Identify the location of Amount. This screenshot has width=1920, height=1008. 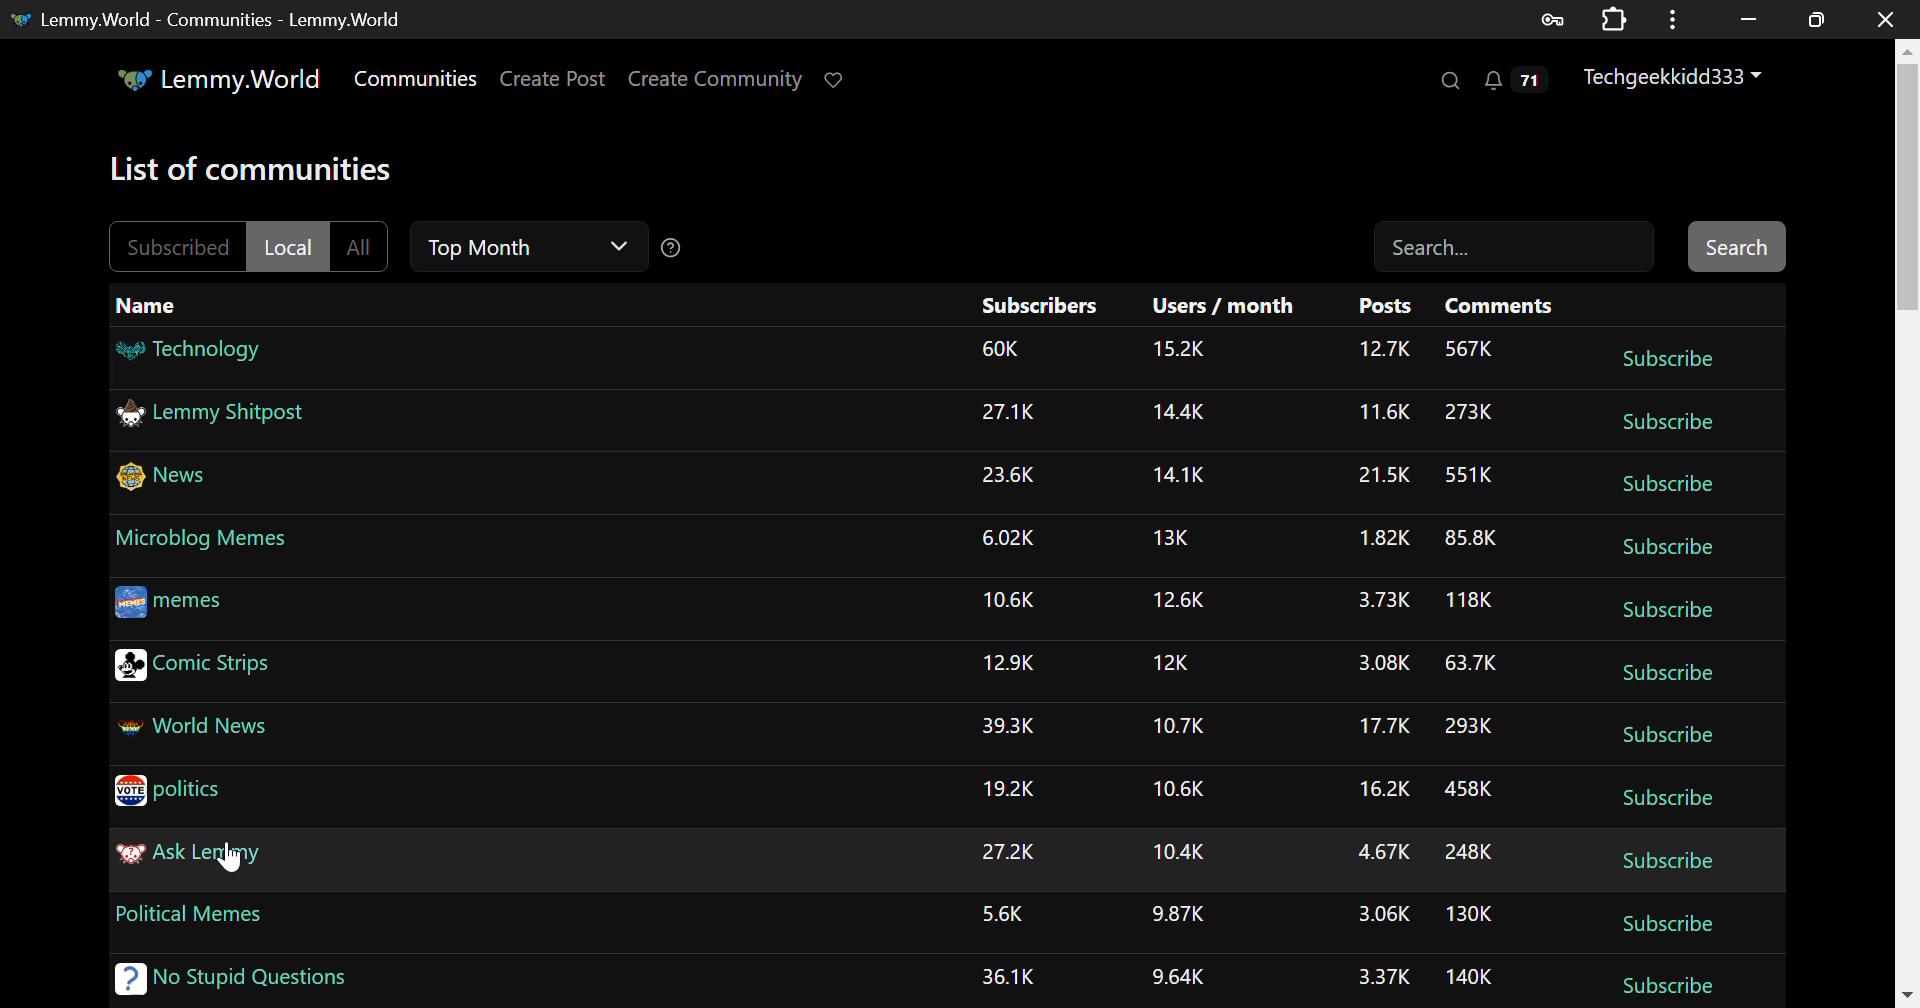
(1006, 856).